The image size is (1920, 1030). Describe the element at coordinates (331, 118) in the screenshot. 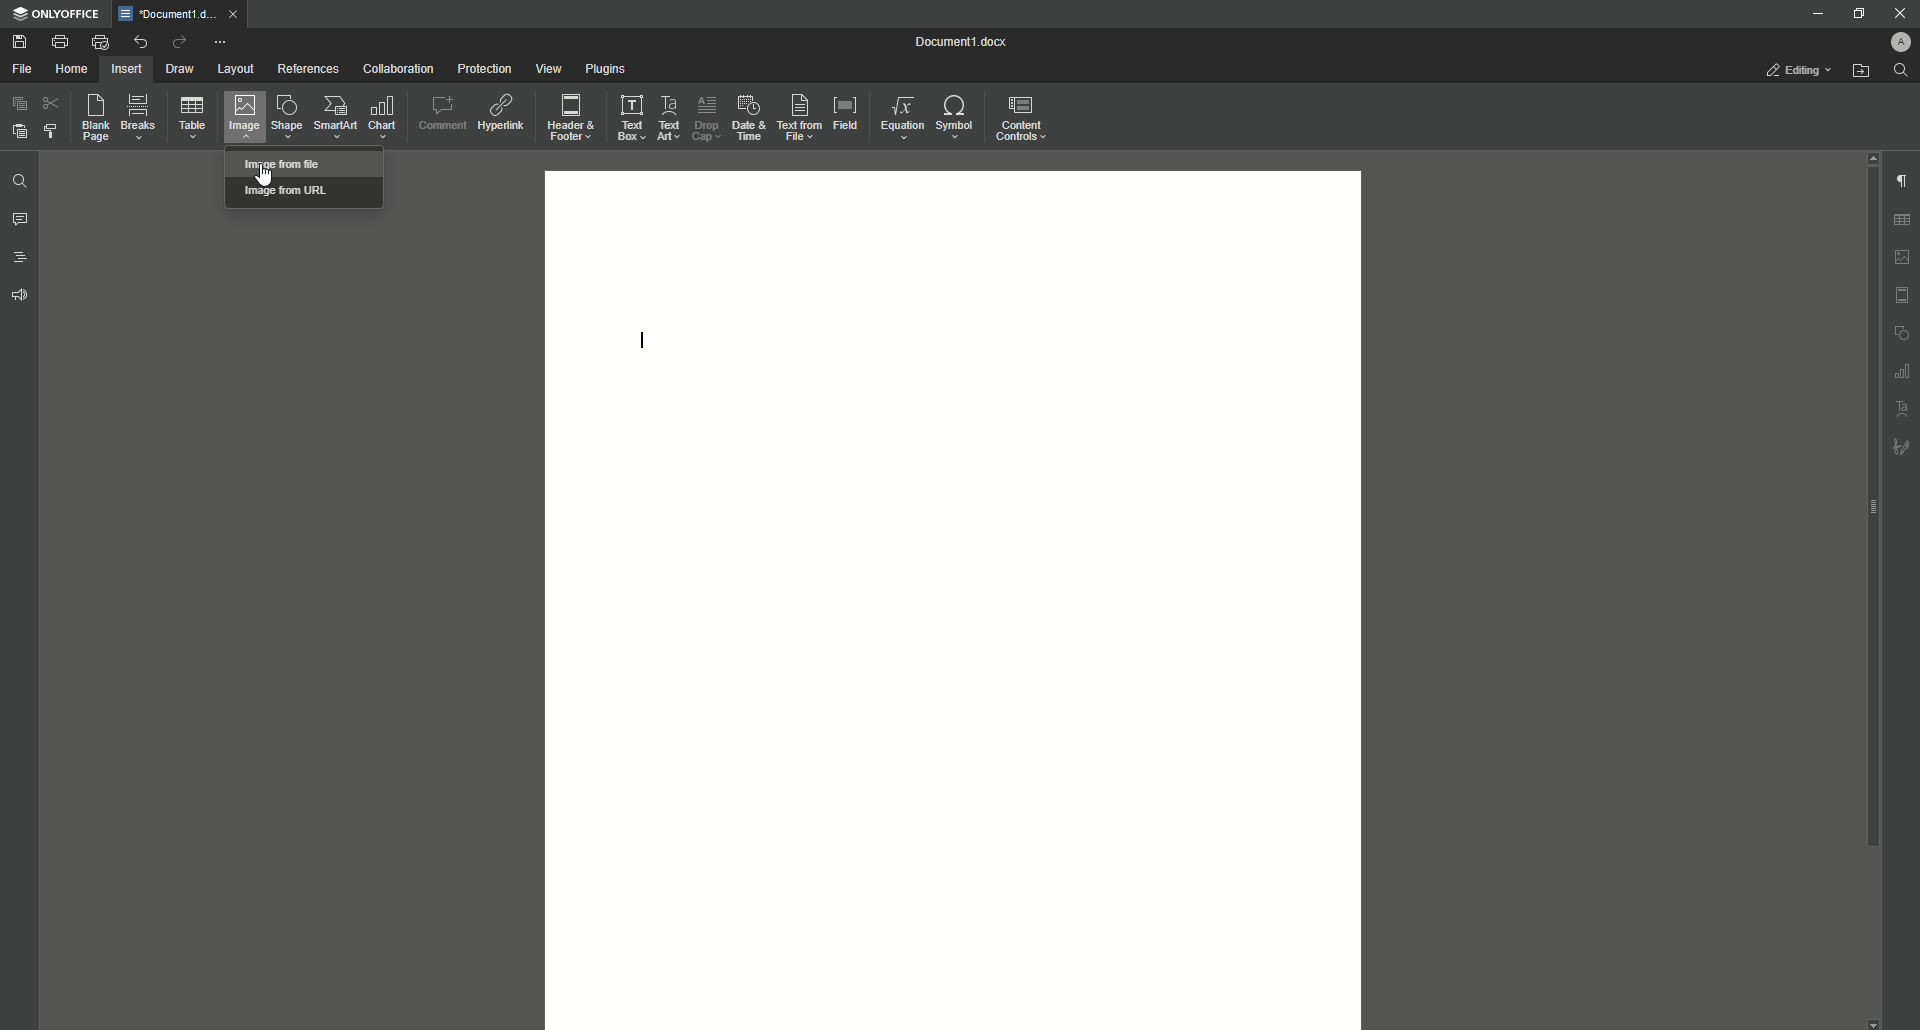

I see `SmartArt` at that location.